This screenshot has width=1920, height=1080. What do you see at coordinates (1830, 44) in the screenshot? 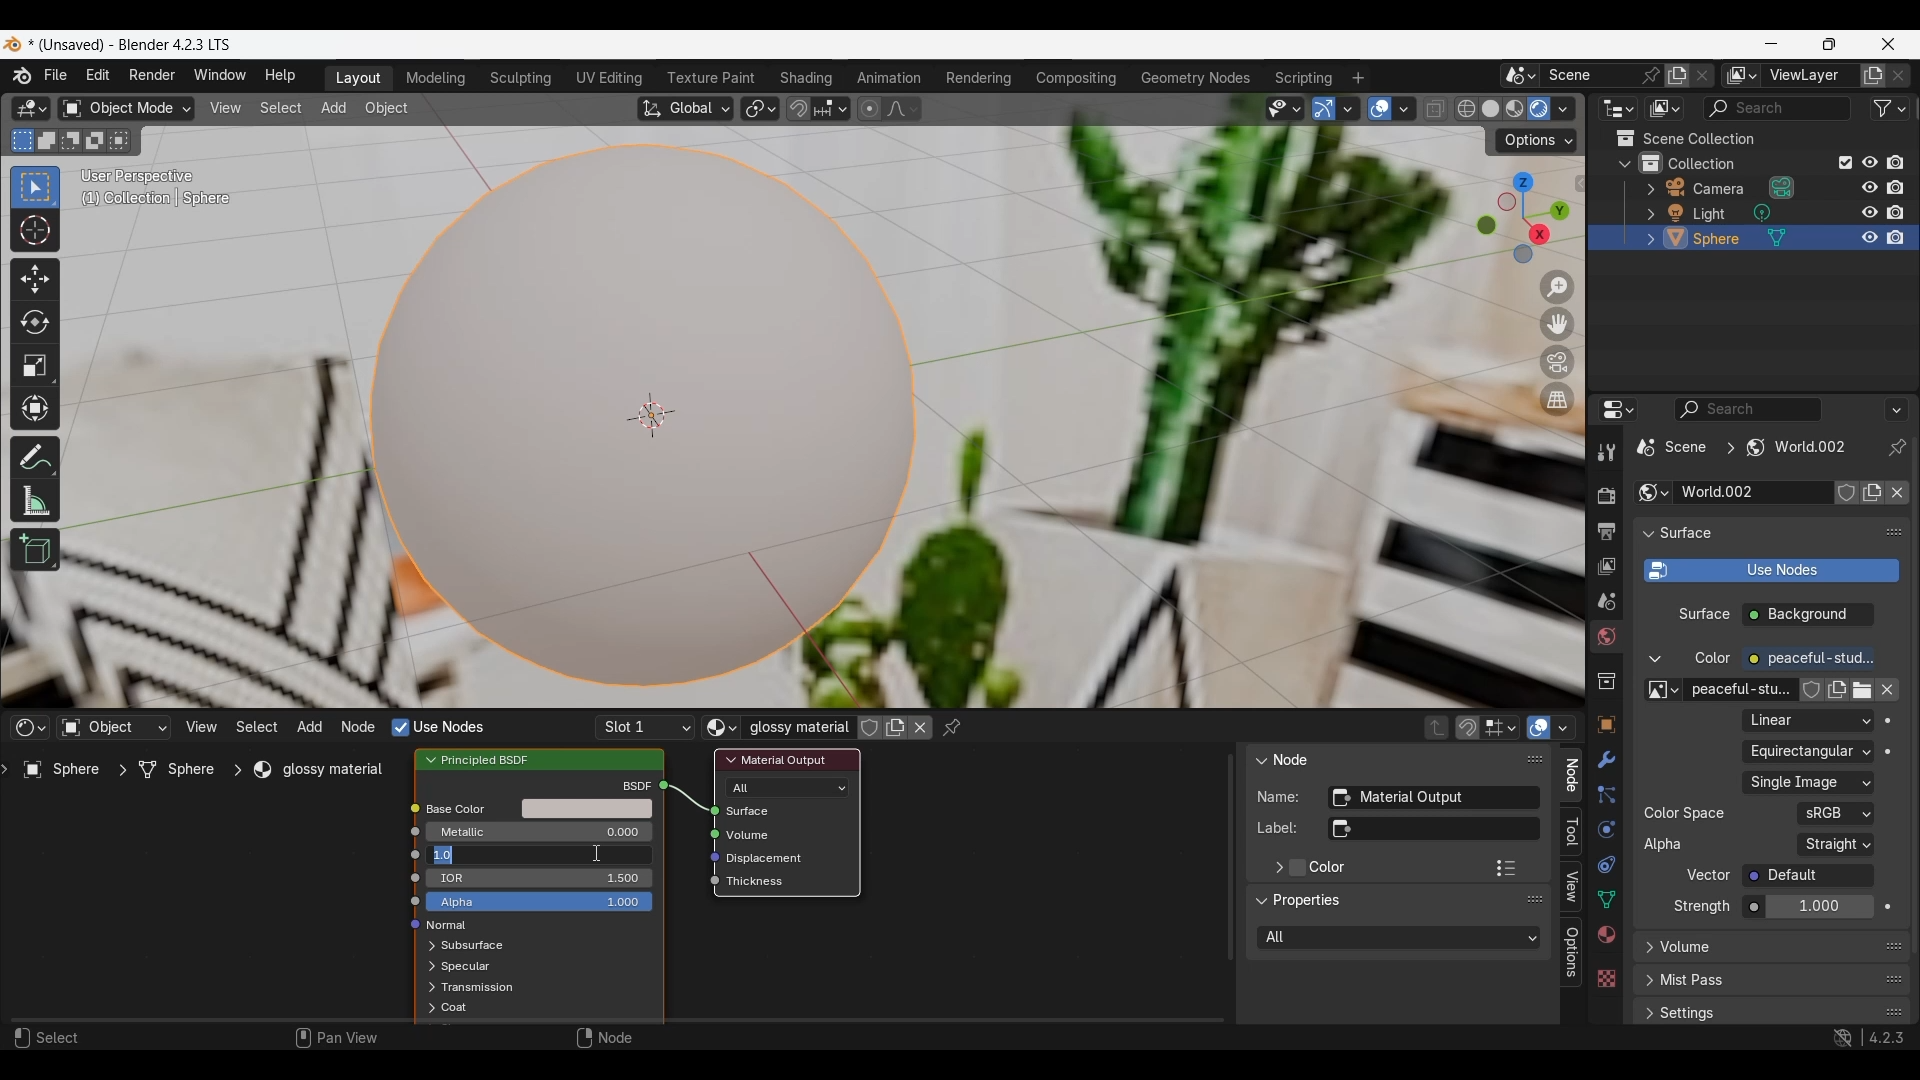
I see `Show interface in a smaller tab` at bounding box center [1830, 44].